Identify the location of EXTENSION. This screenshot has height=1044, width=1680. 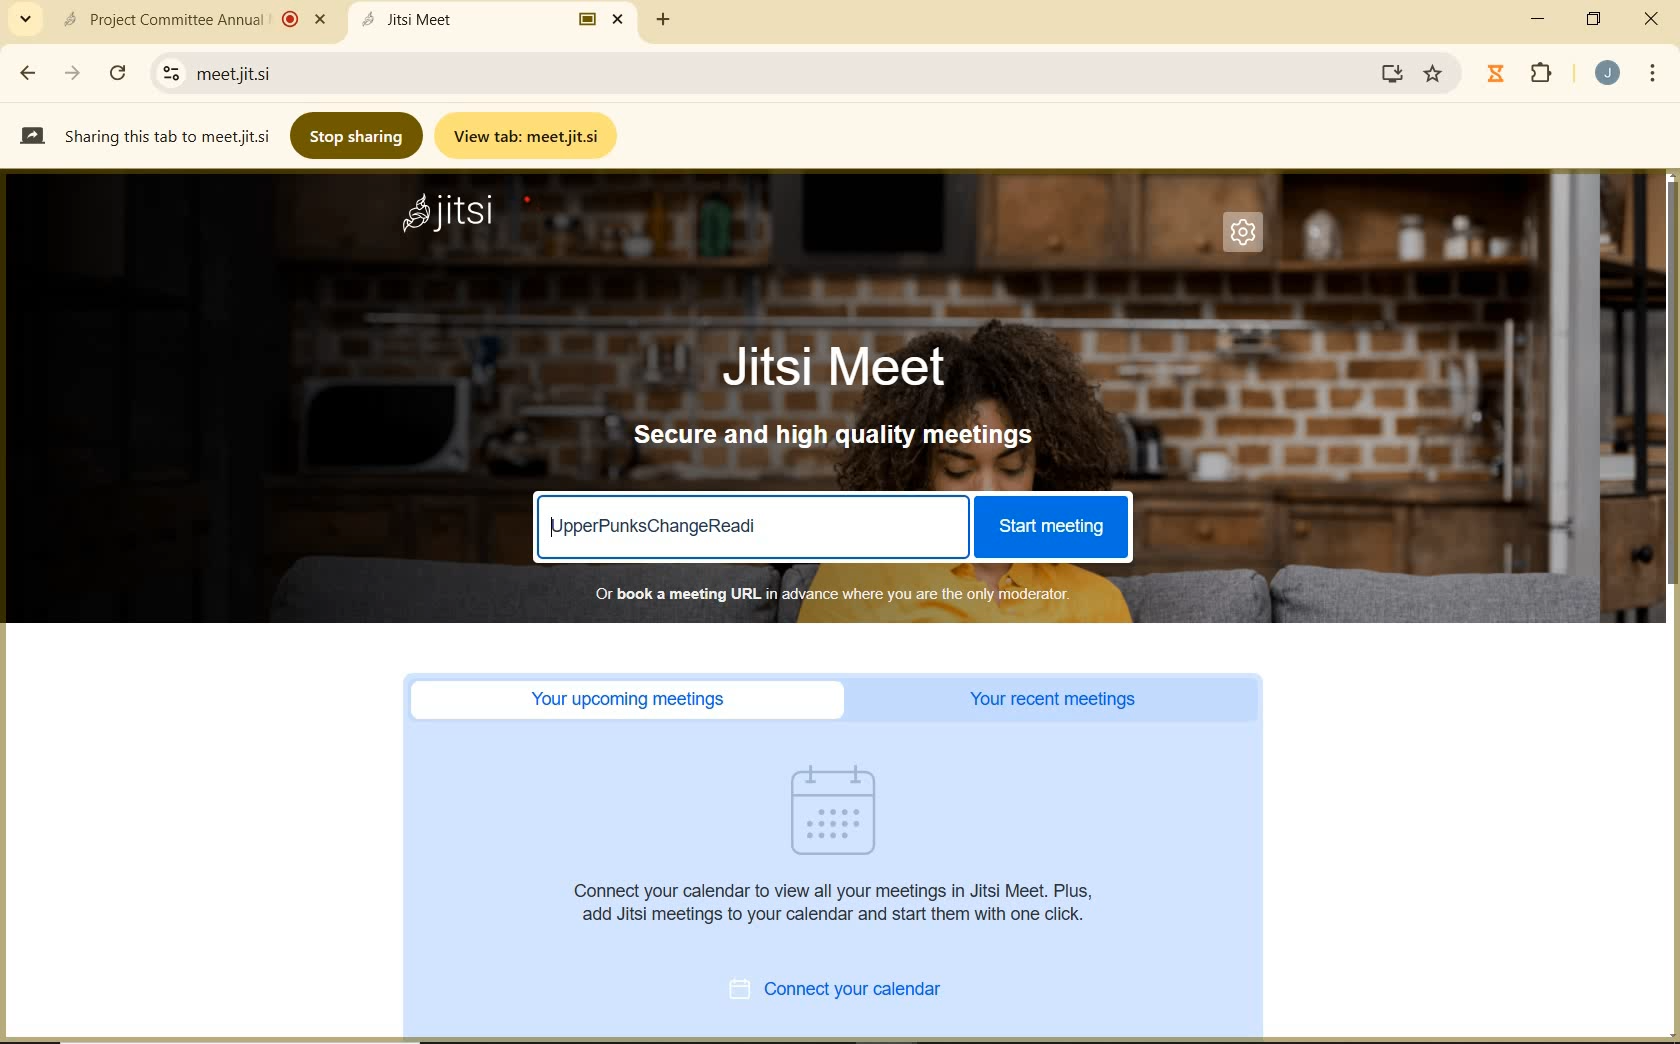
(1524, 75).